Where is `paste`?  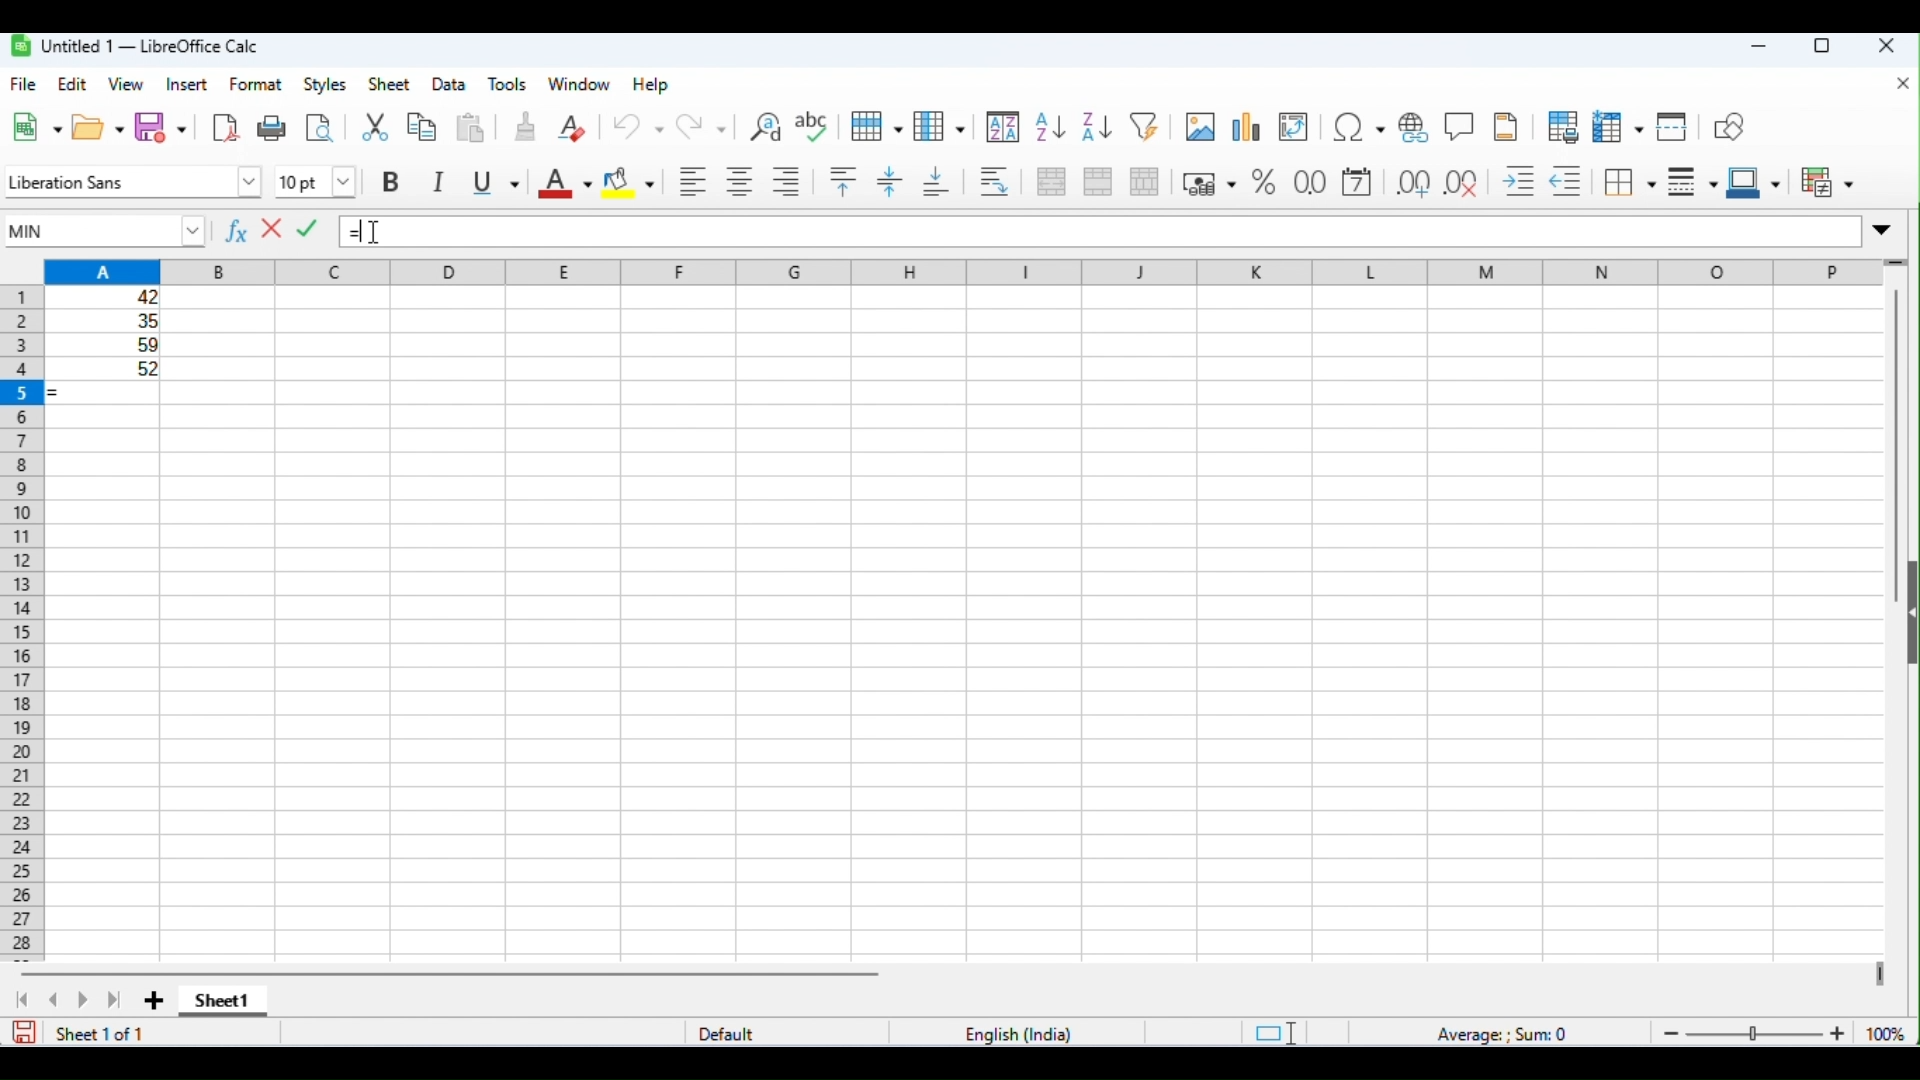
paste is located at coordinates (474, 129).